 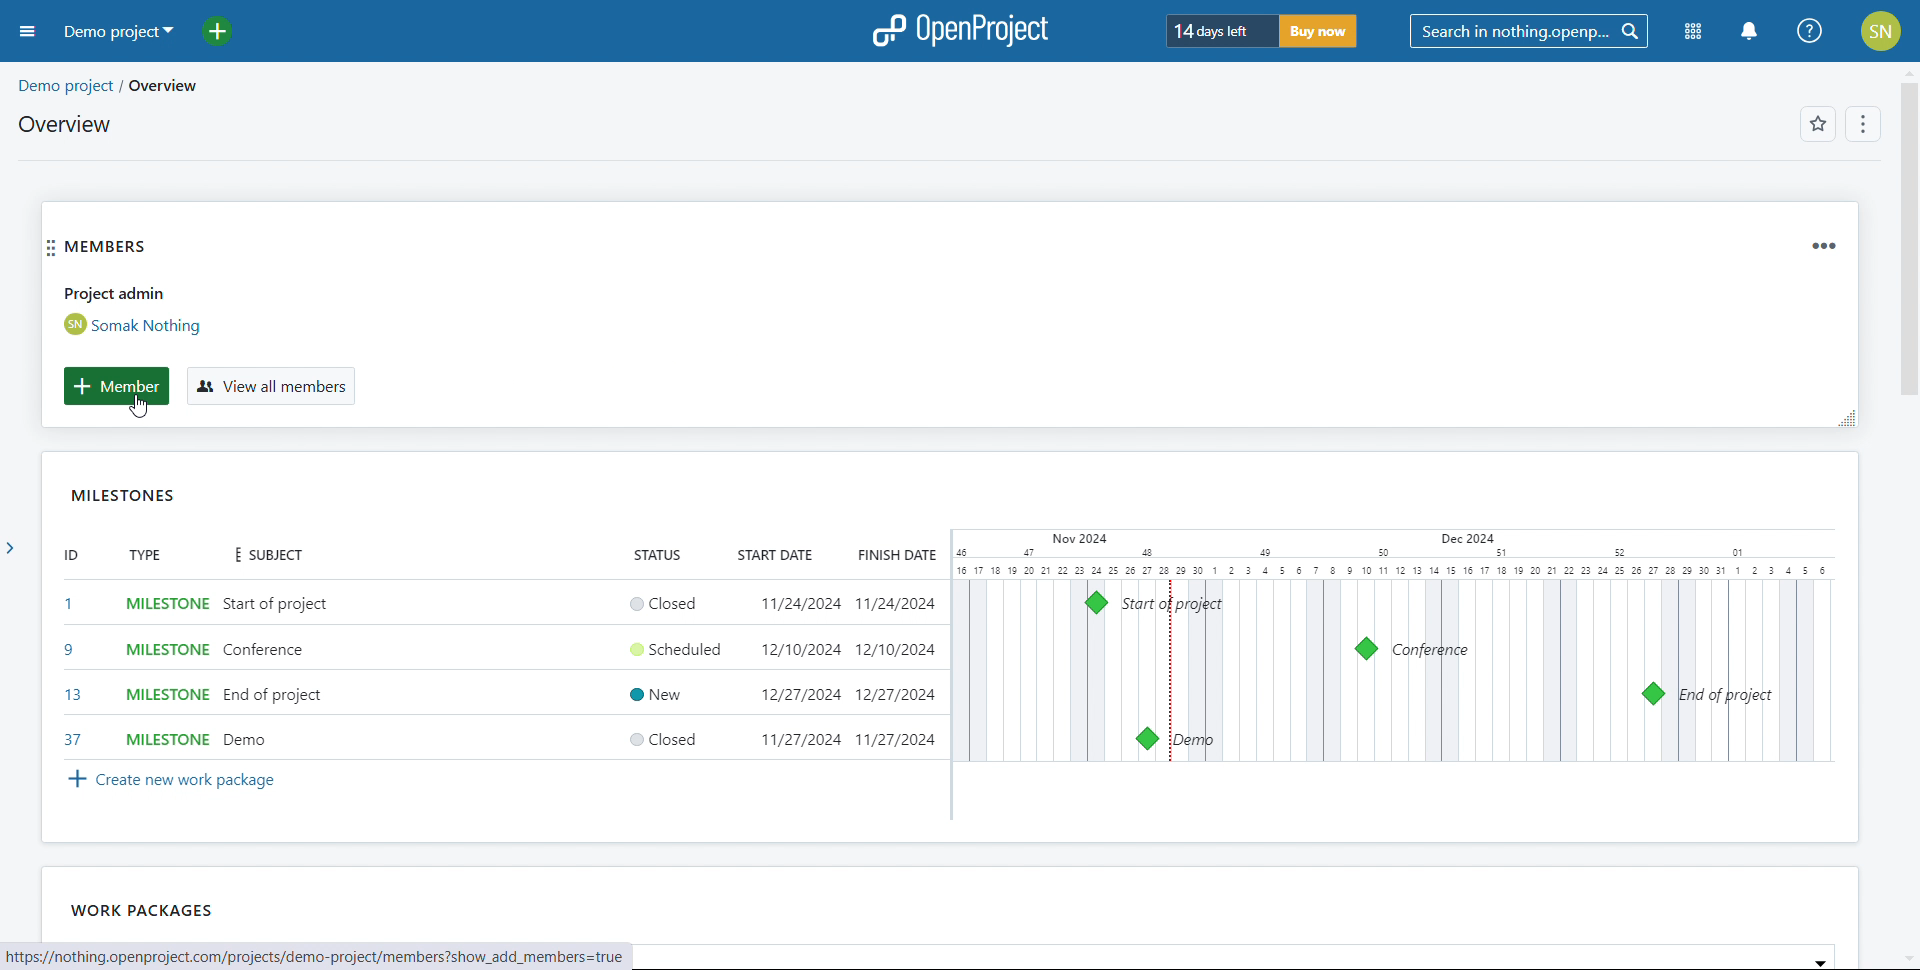 What do you see at coordinates (276, 652) in the screenshot?
I see `Conference` at bounding box center [276, 652].